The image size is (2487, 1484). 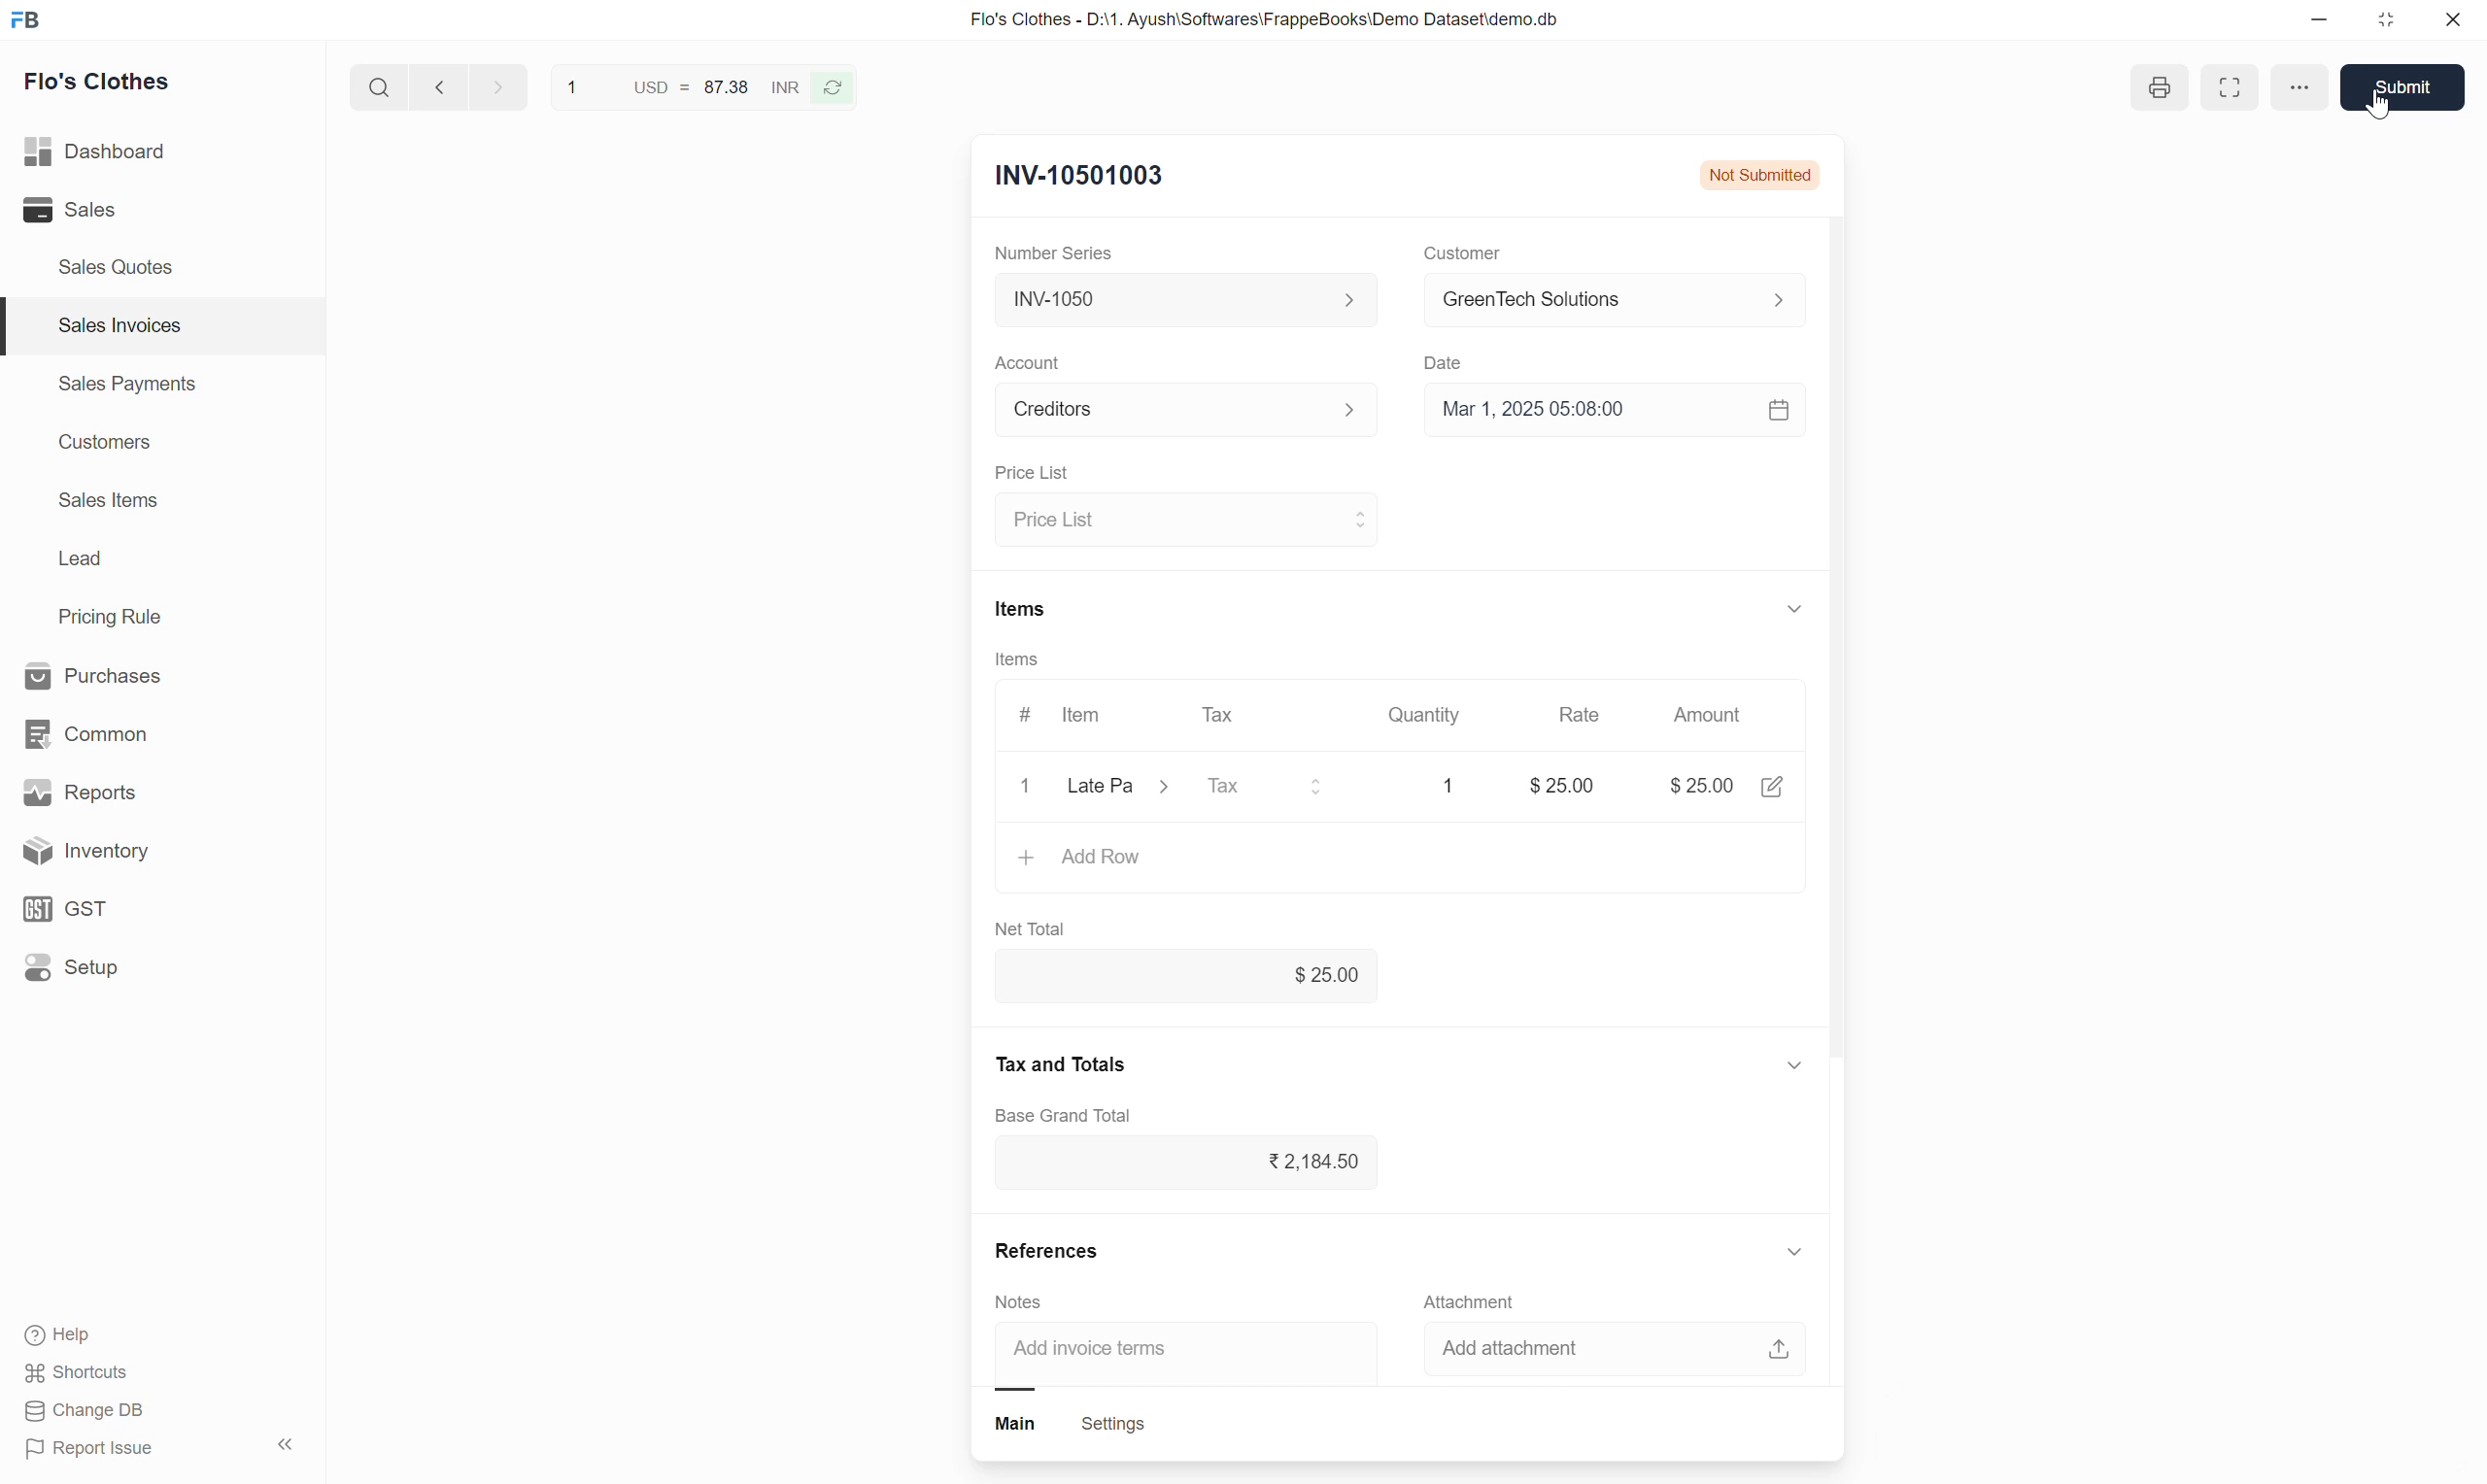 What do you see at coordinates (102, 445) in the screenshot?
I see `Customers` at bounding box center [102, 445].